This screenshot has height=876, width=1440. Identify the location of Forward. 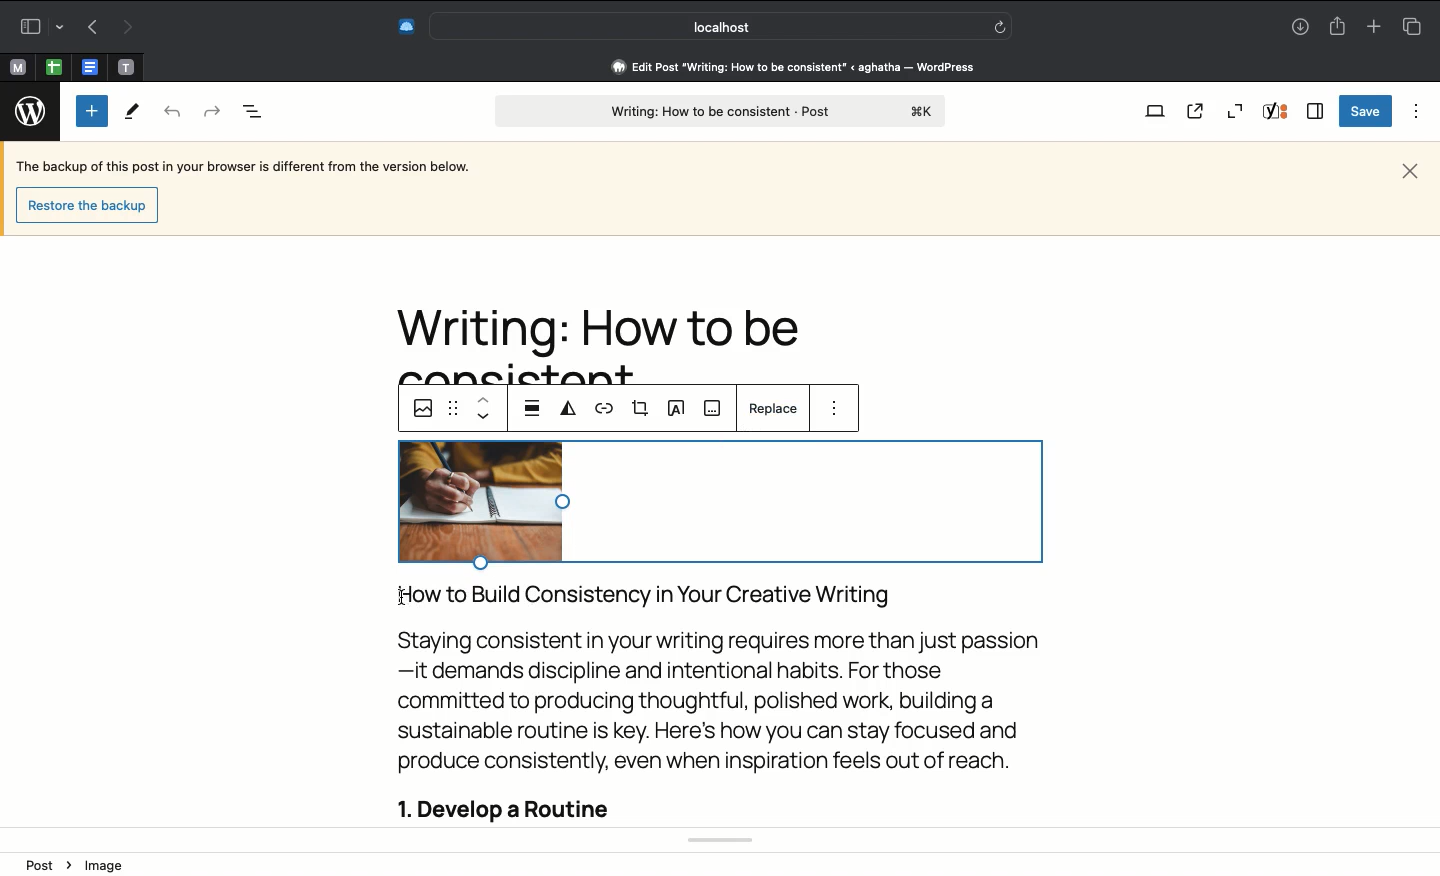
(211, 112).